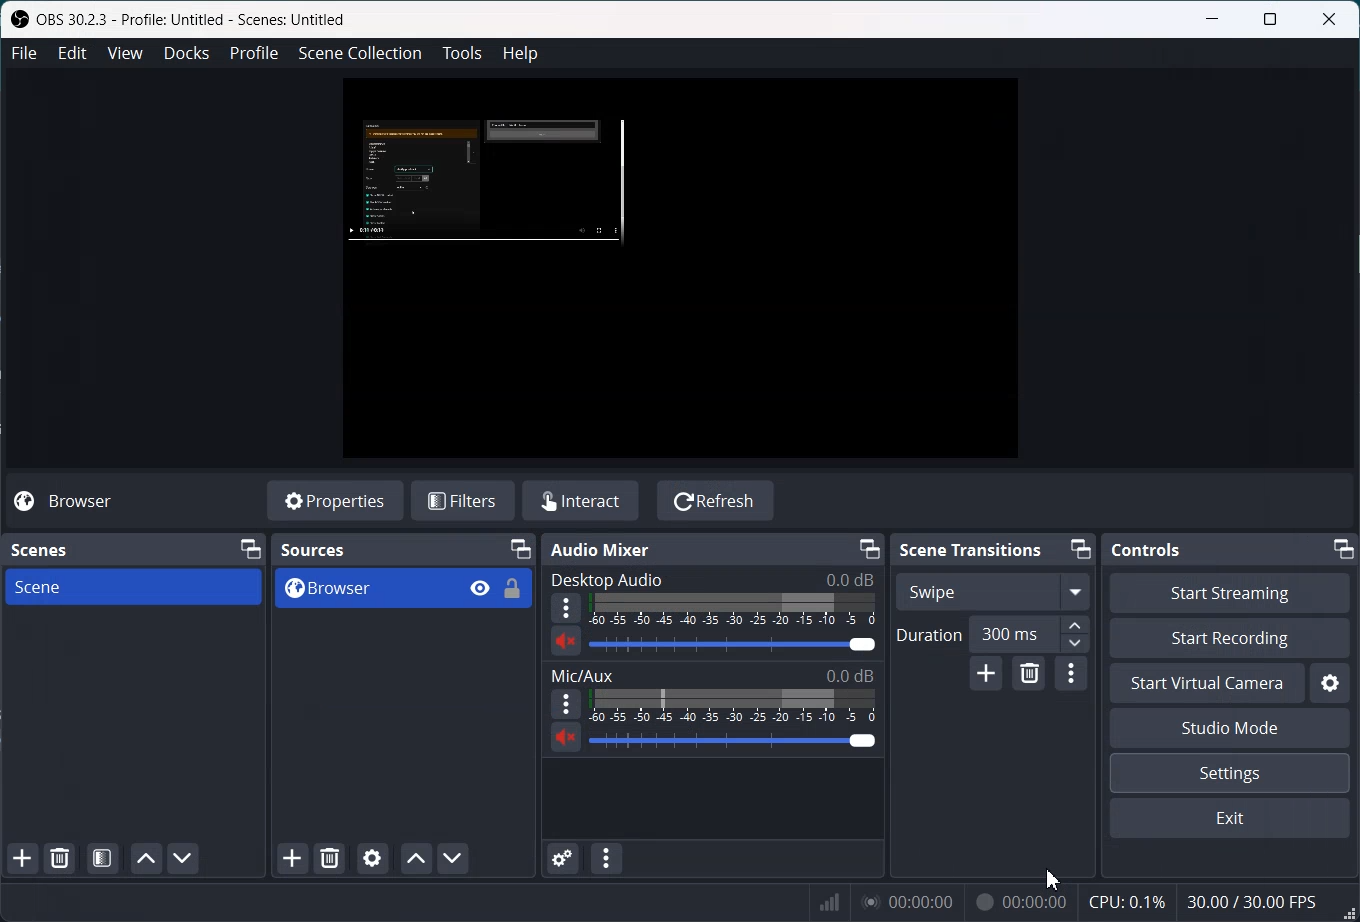 The width and height of the screenshot is (1360, 922). What do you see at coordinates (908, 901) in the screenshot?
I see `00:00:00` at bounding box center [908, 901].